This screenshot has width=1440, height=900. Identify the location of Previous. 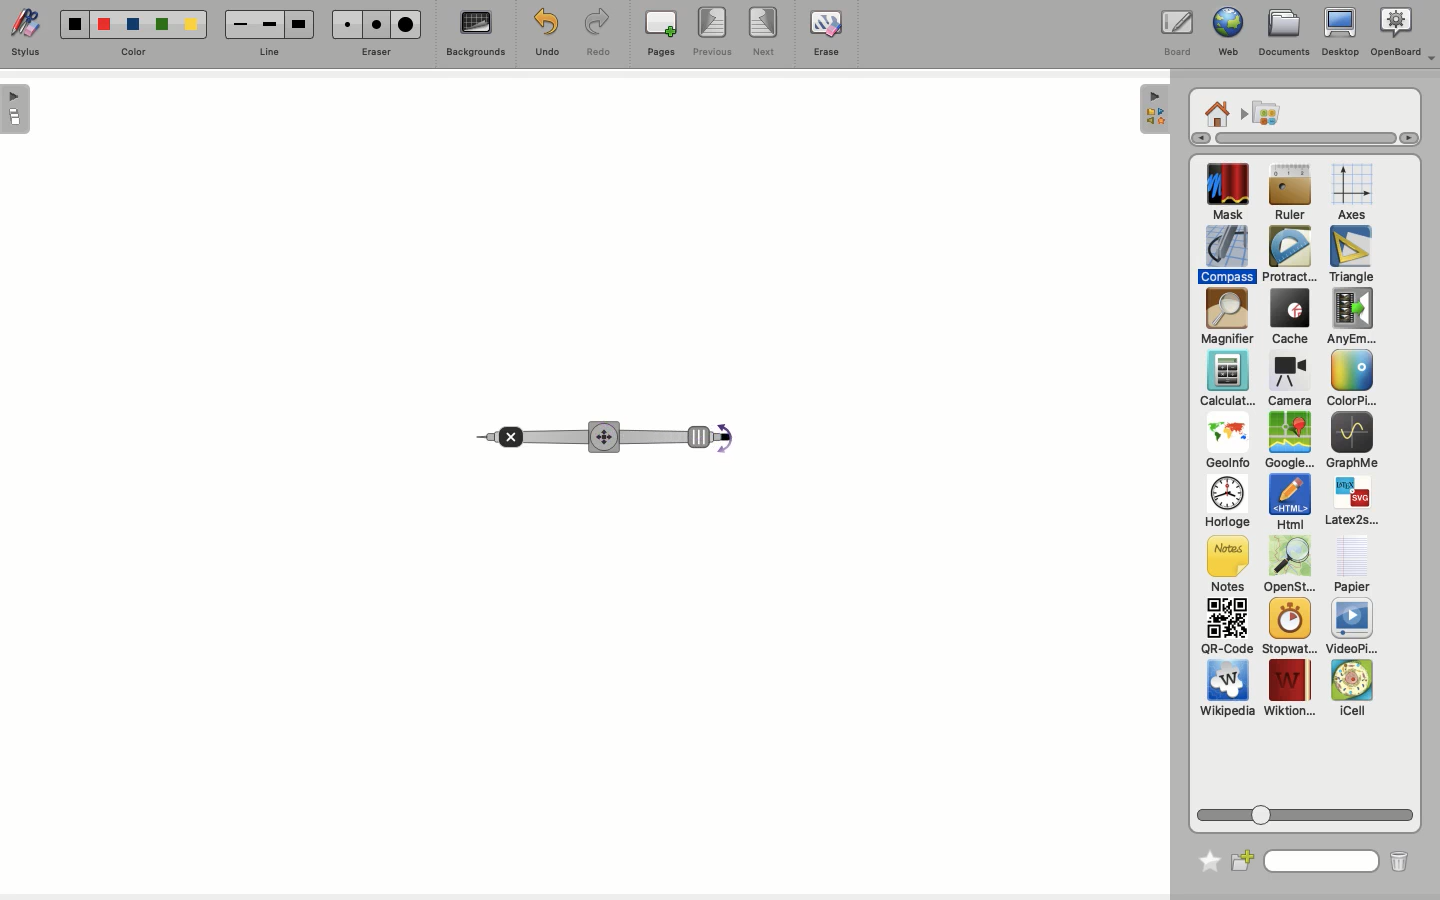
(712, 33).